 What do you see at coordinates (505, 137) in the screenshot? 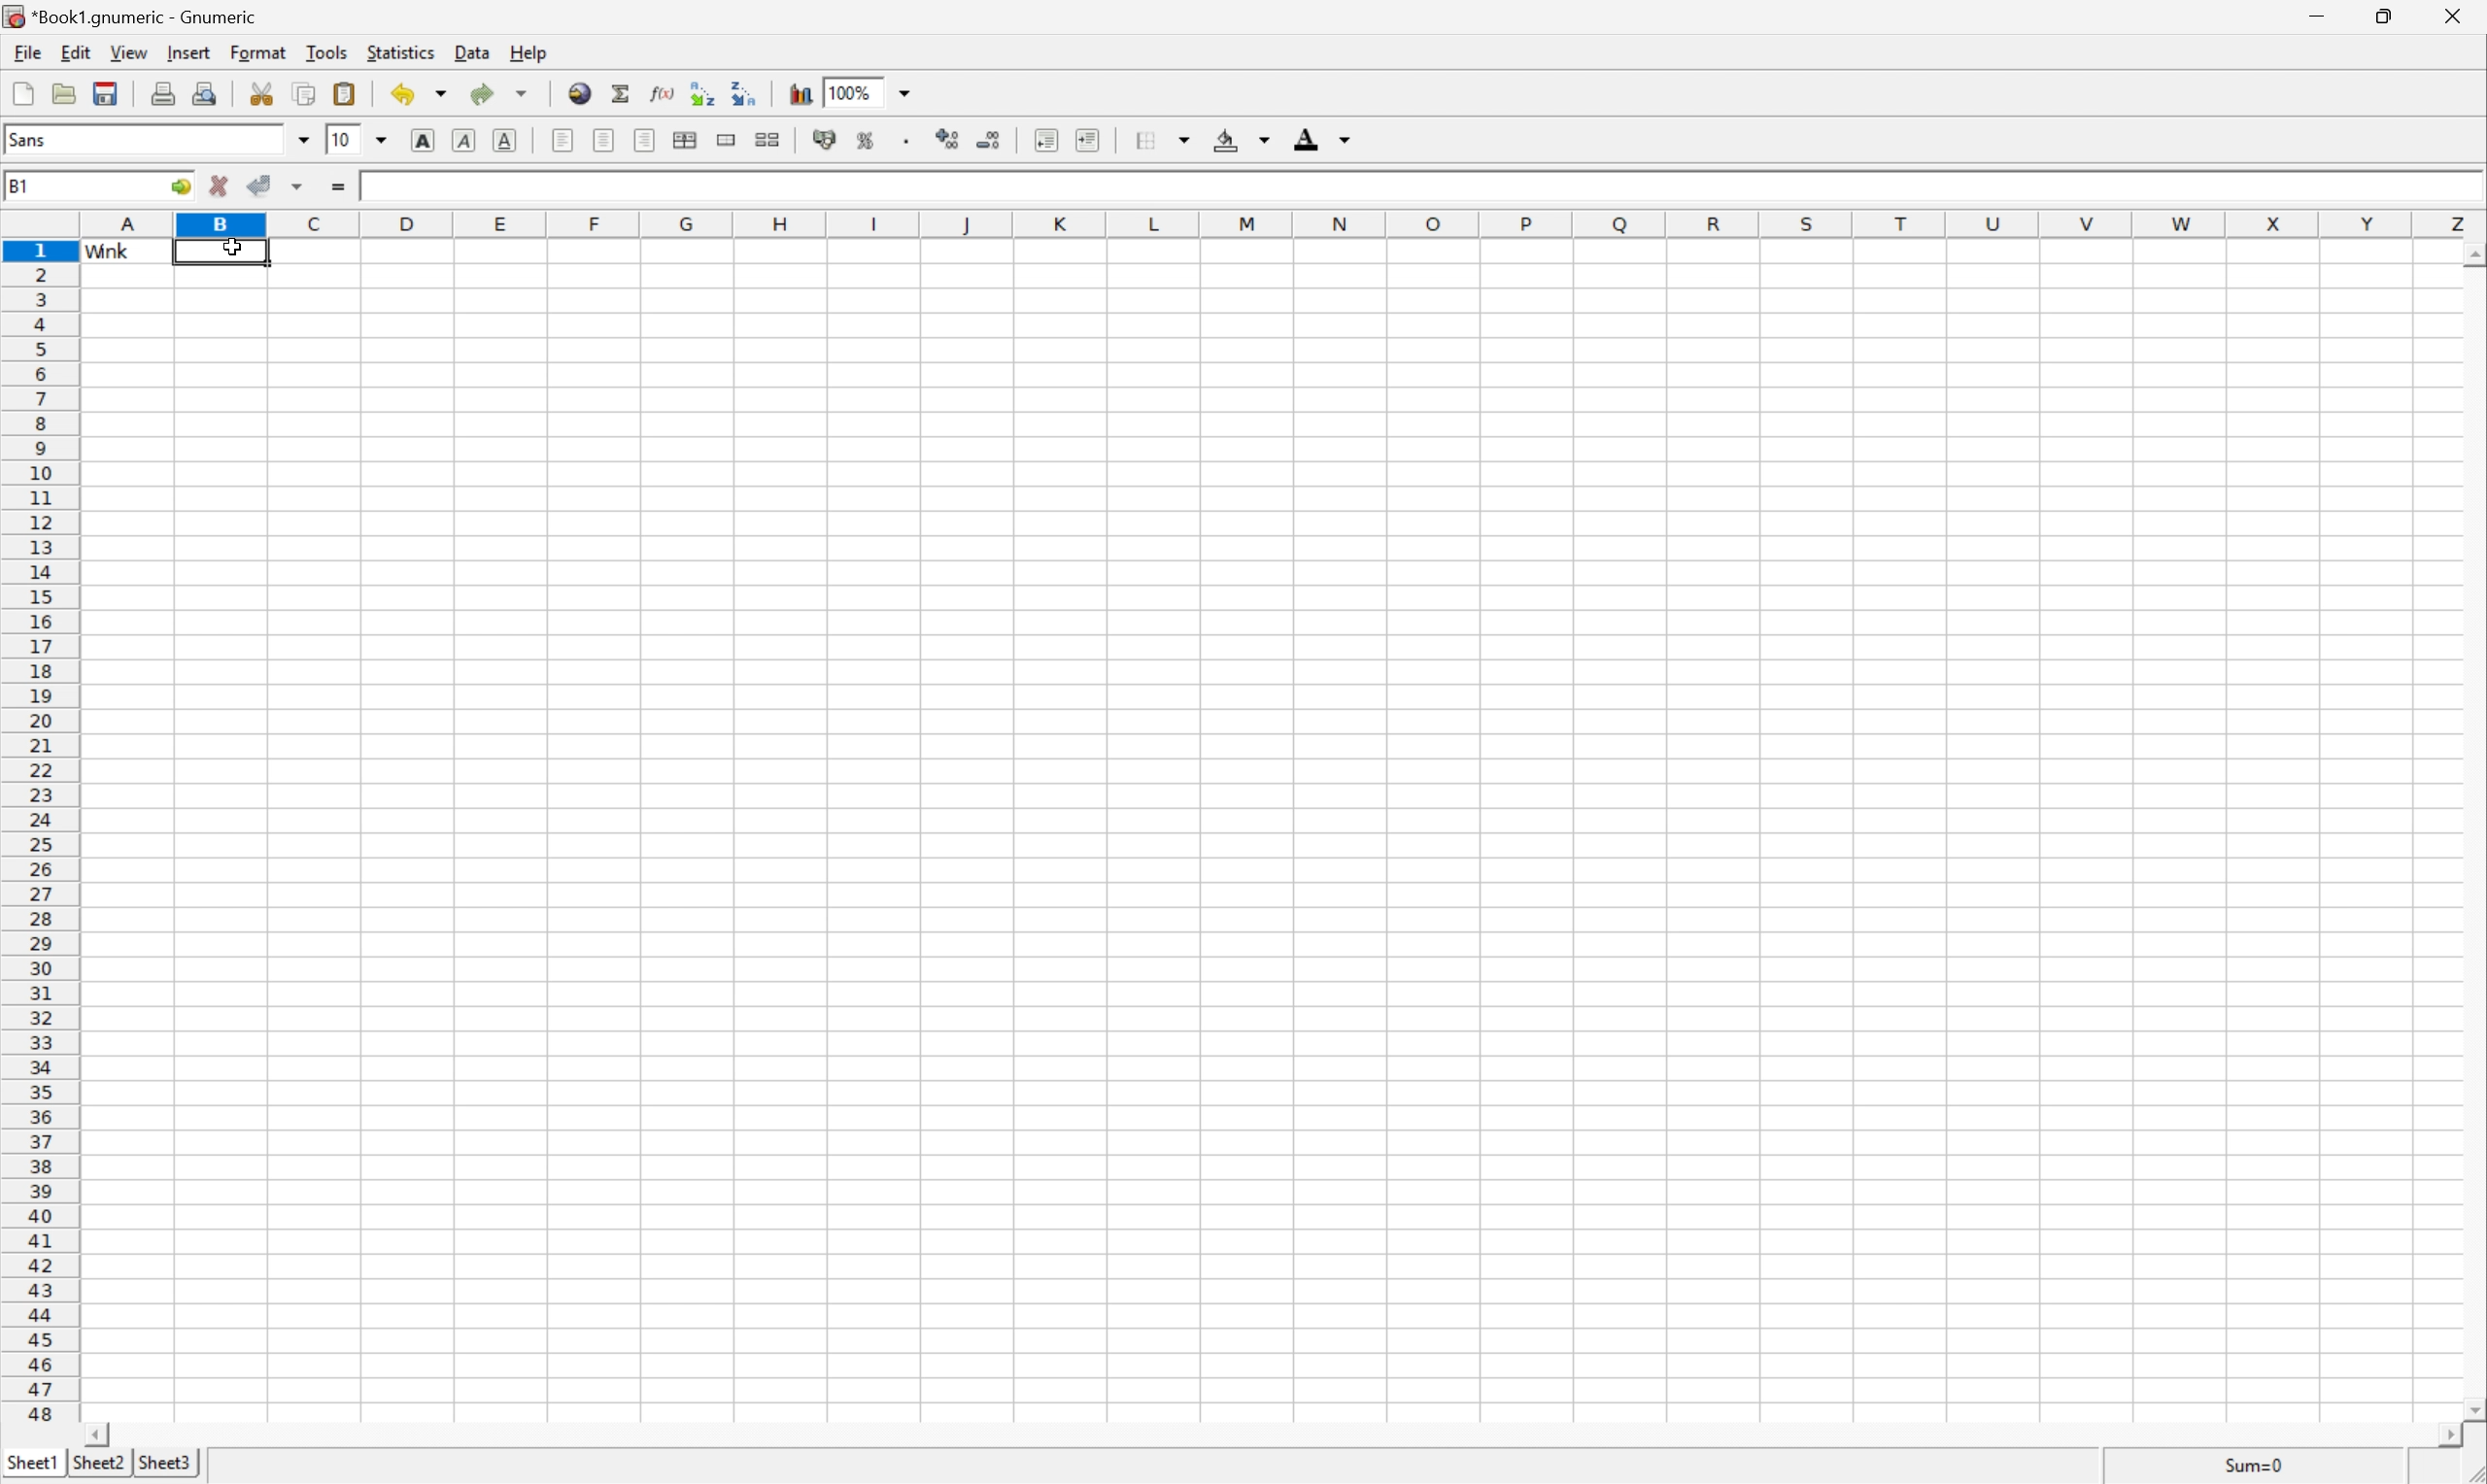
I see `underline` at bounding box center [505, 137].